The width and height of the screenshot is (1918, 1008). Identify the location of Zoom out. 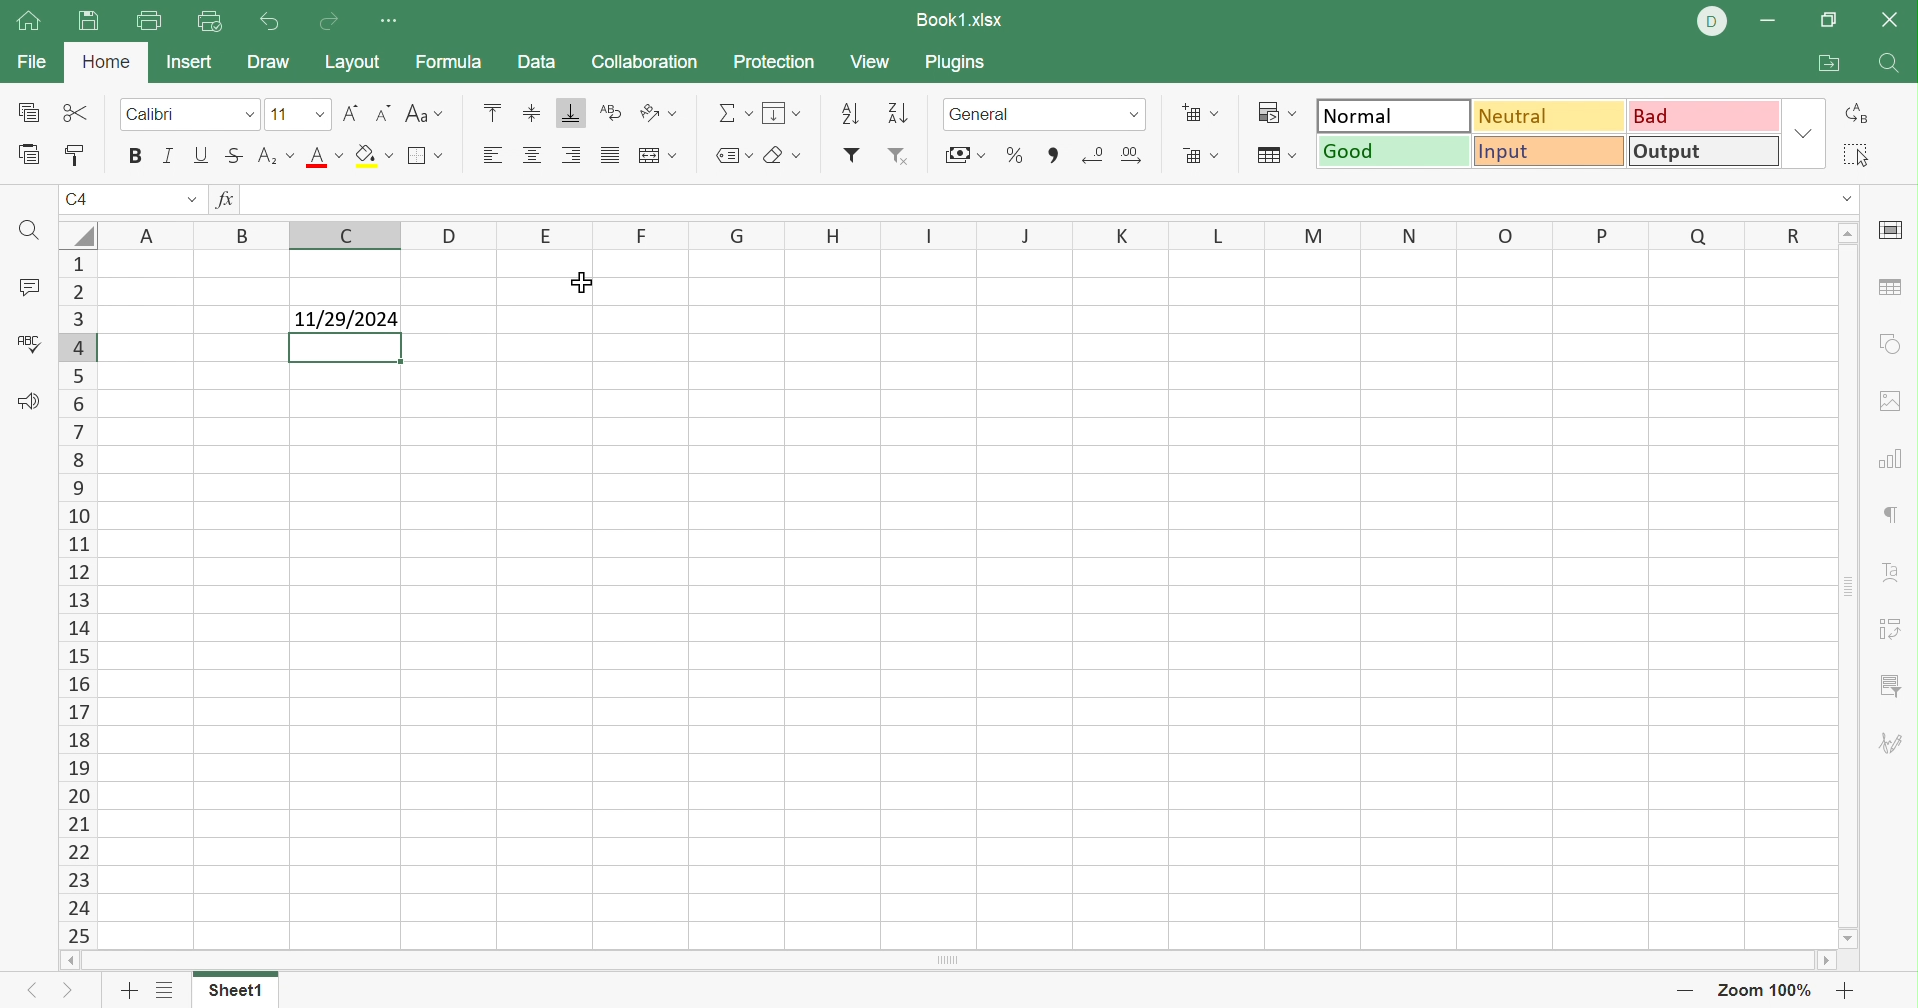
(1681, 991).